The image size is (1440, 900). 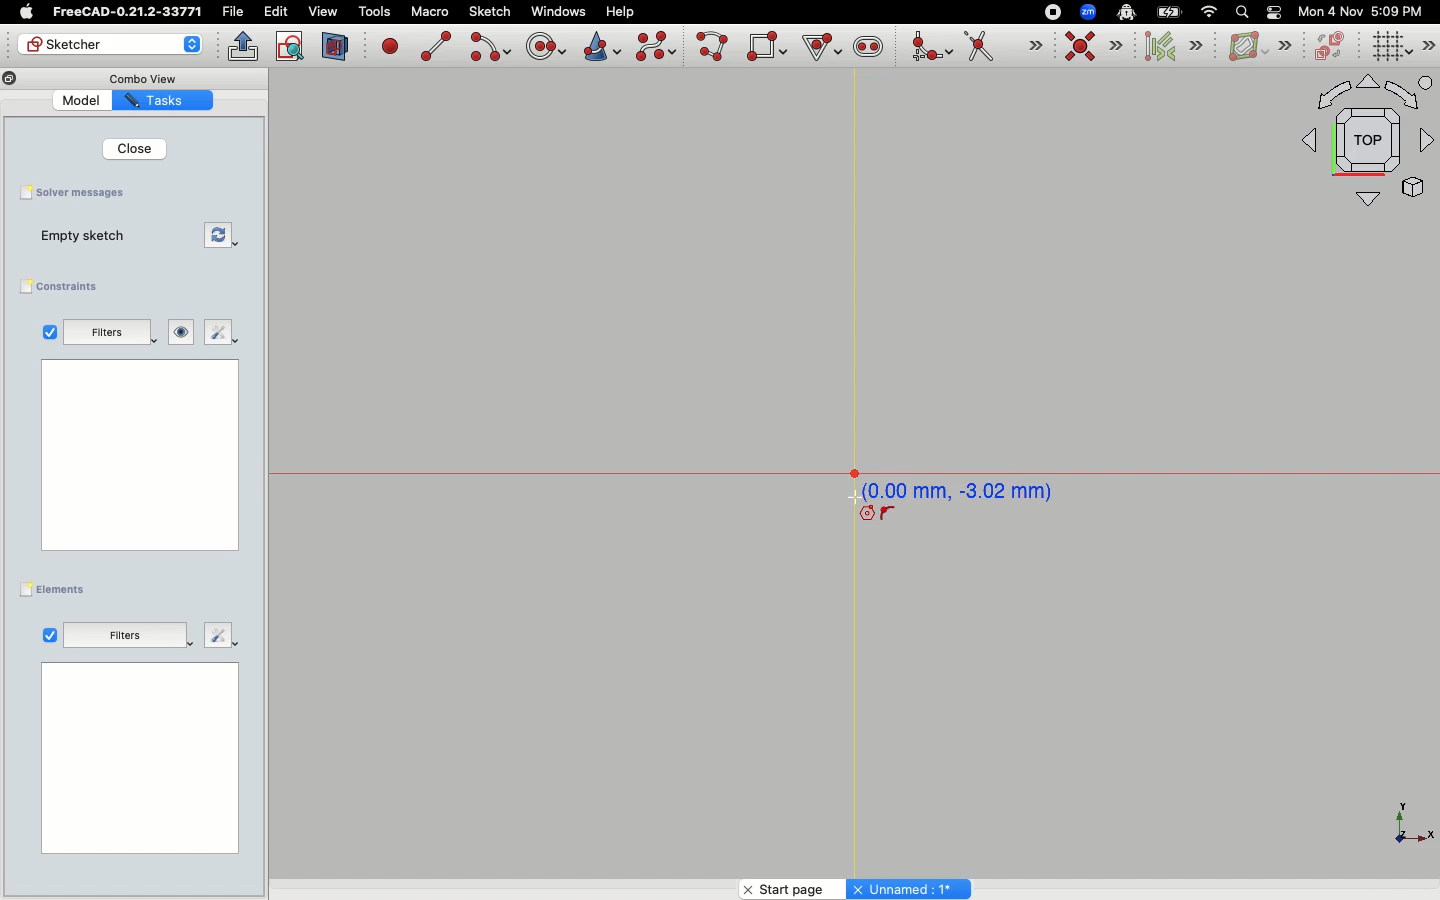 What do you see at coordinates (930, 48) in the screenshot?
I see `Create fillet` at bounding box center [930, 48].